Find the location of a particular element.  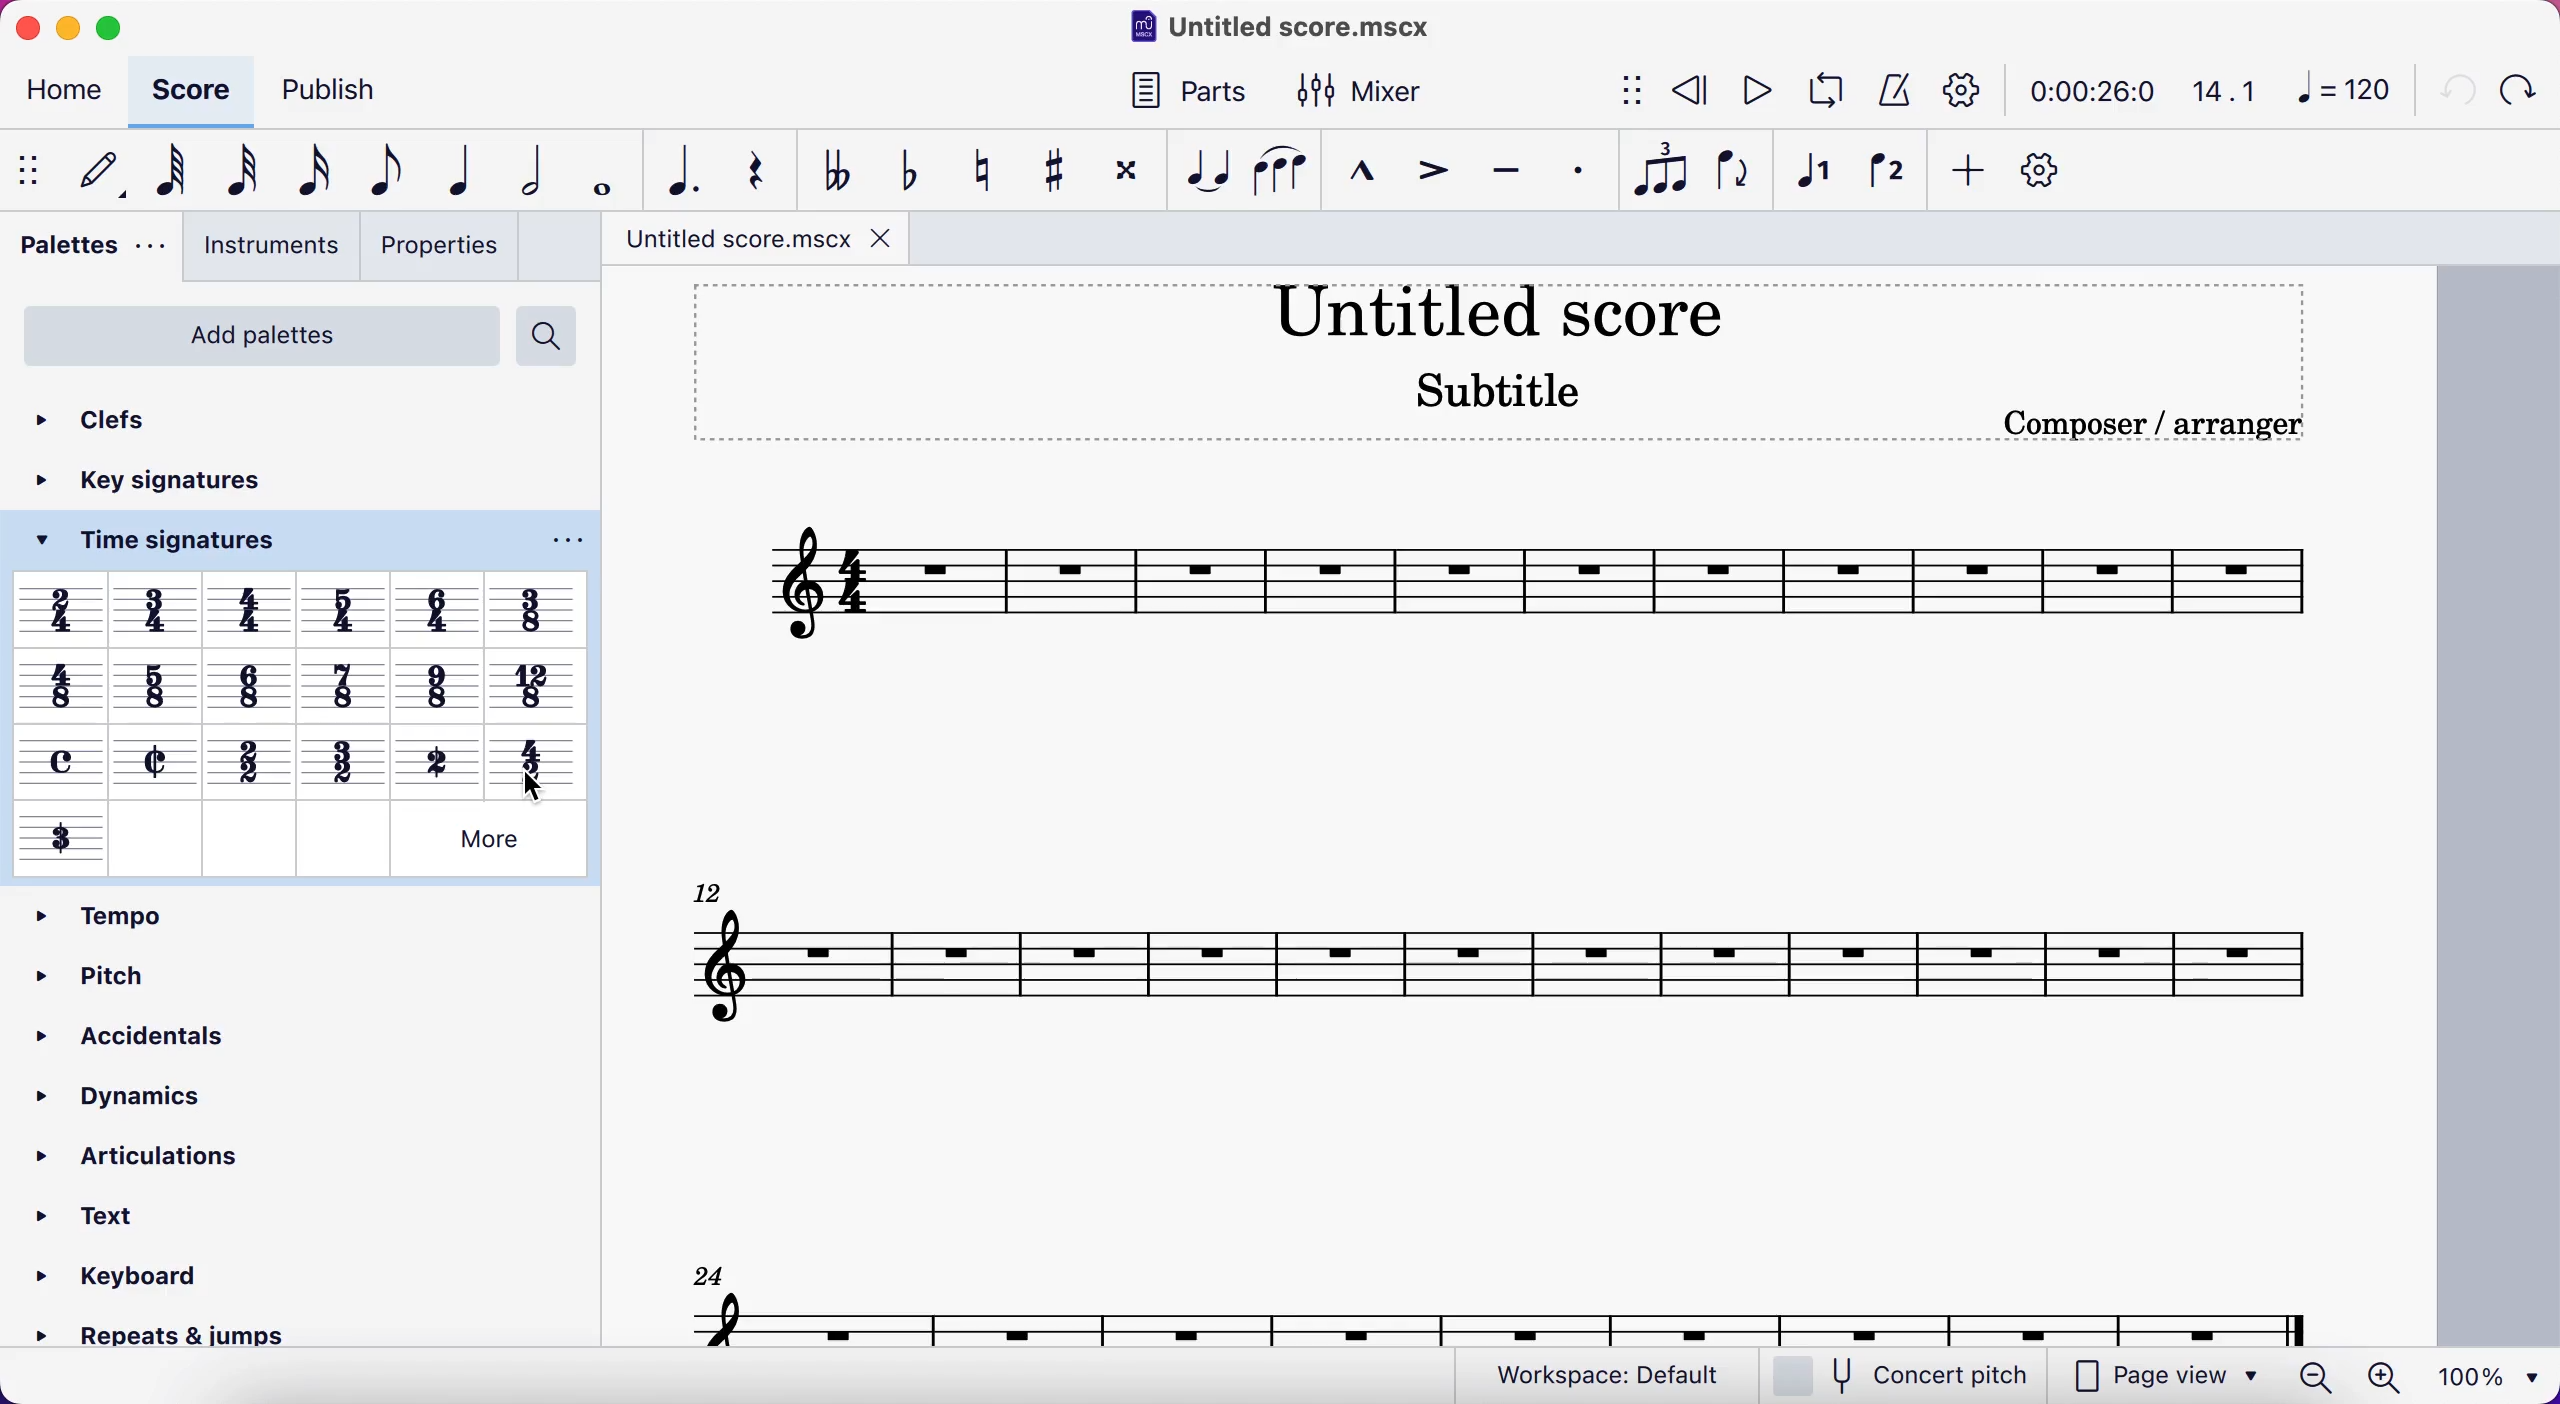

playback settings is located at coordinates (1962, 93).